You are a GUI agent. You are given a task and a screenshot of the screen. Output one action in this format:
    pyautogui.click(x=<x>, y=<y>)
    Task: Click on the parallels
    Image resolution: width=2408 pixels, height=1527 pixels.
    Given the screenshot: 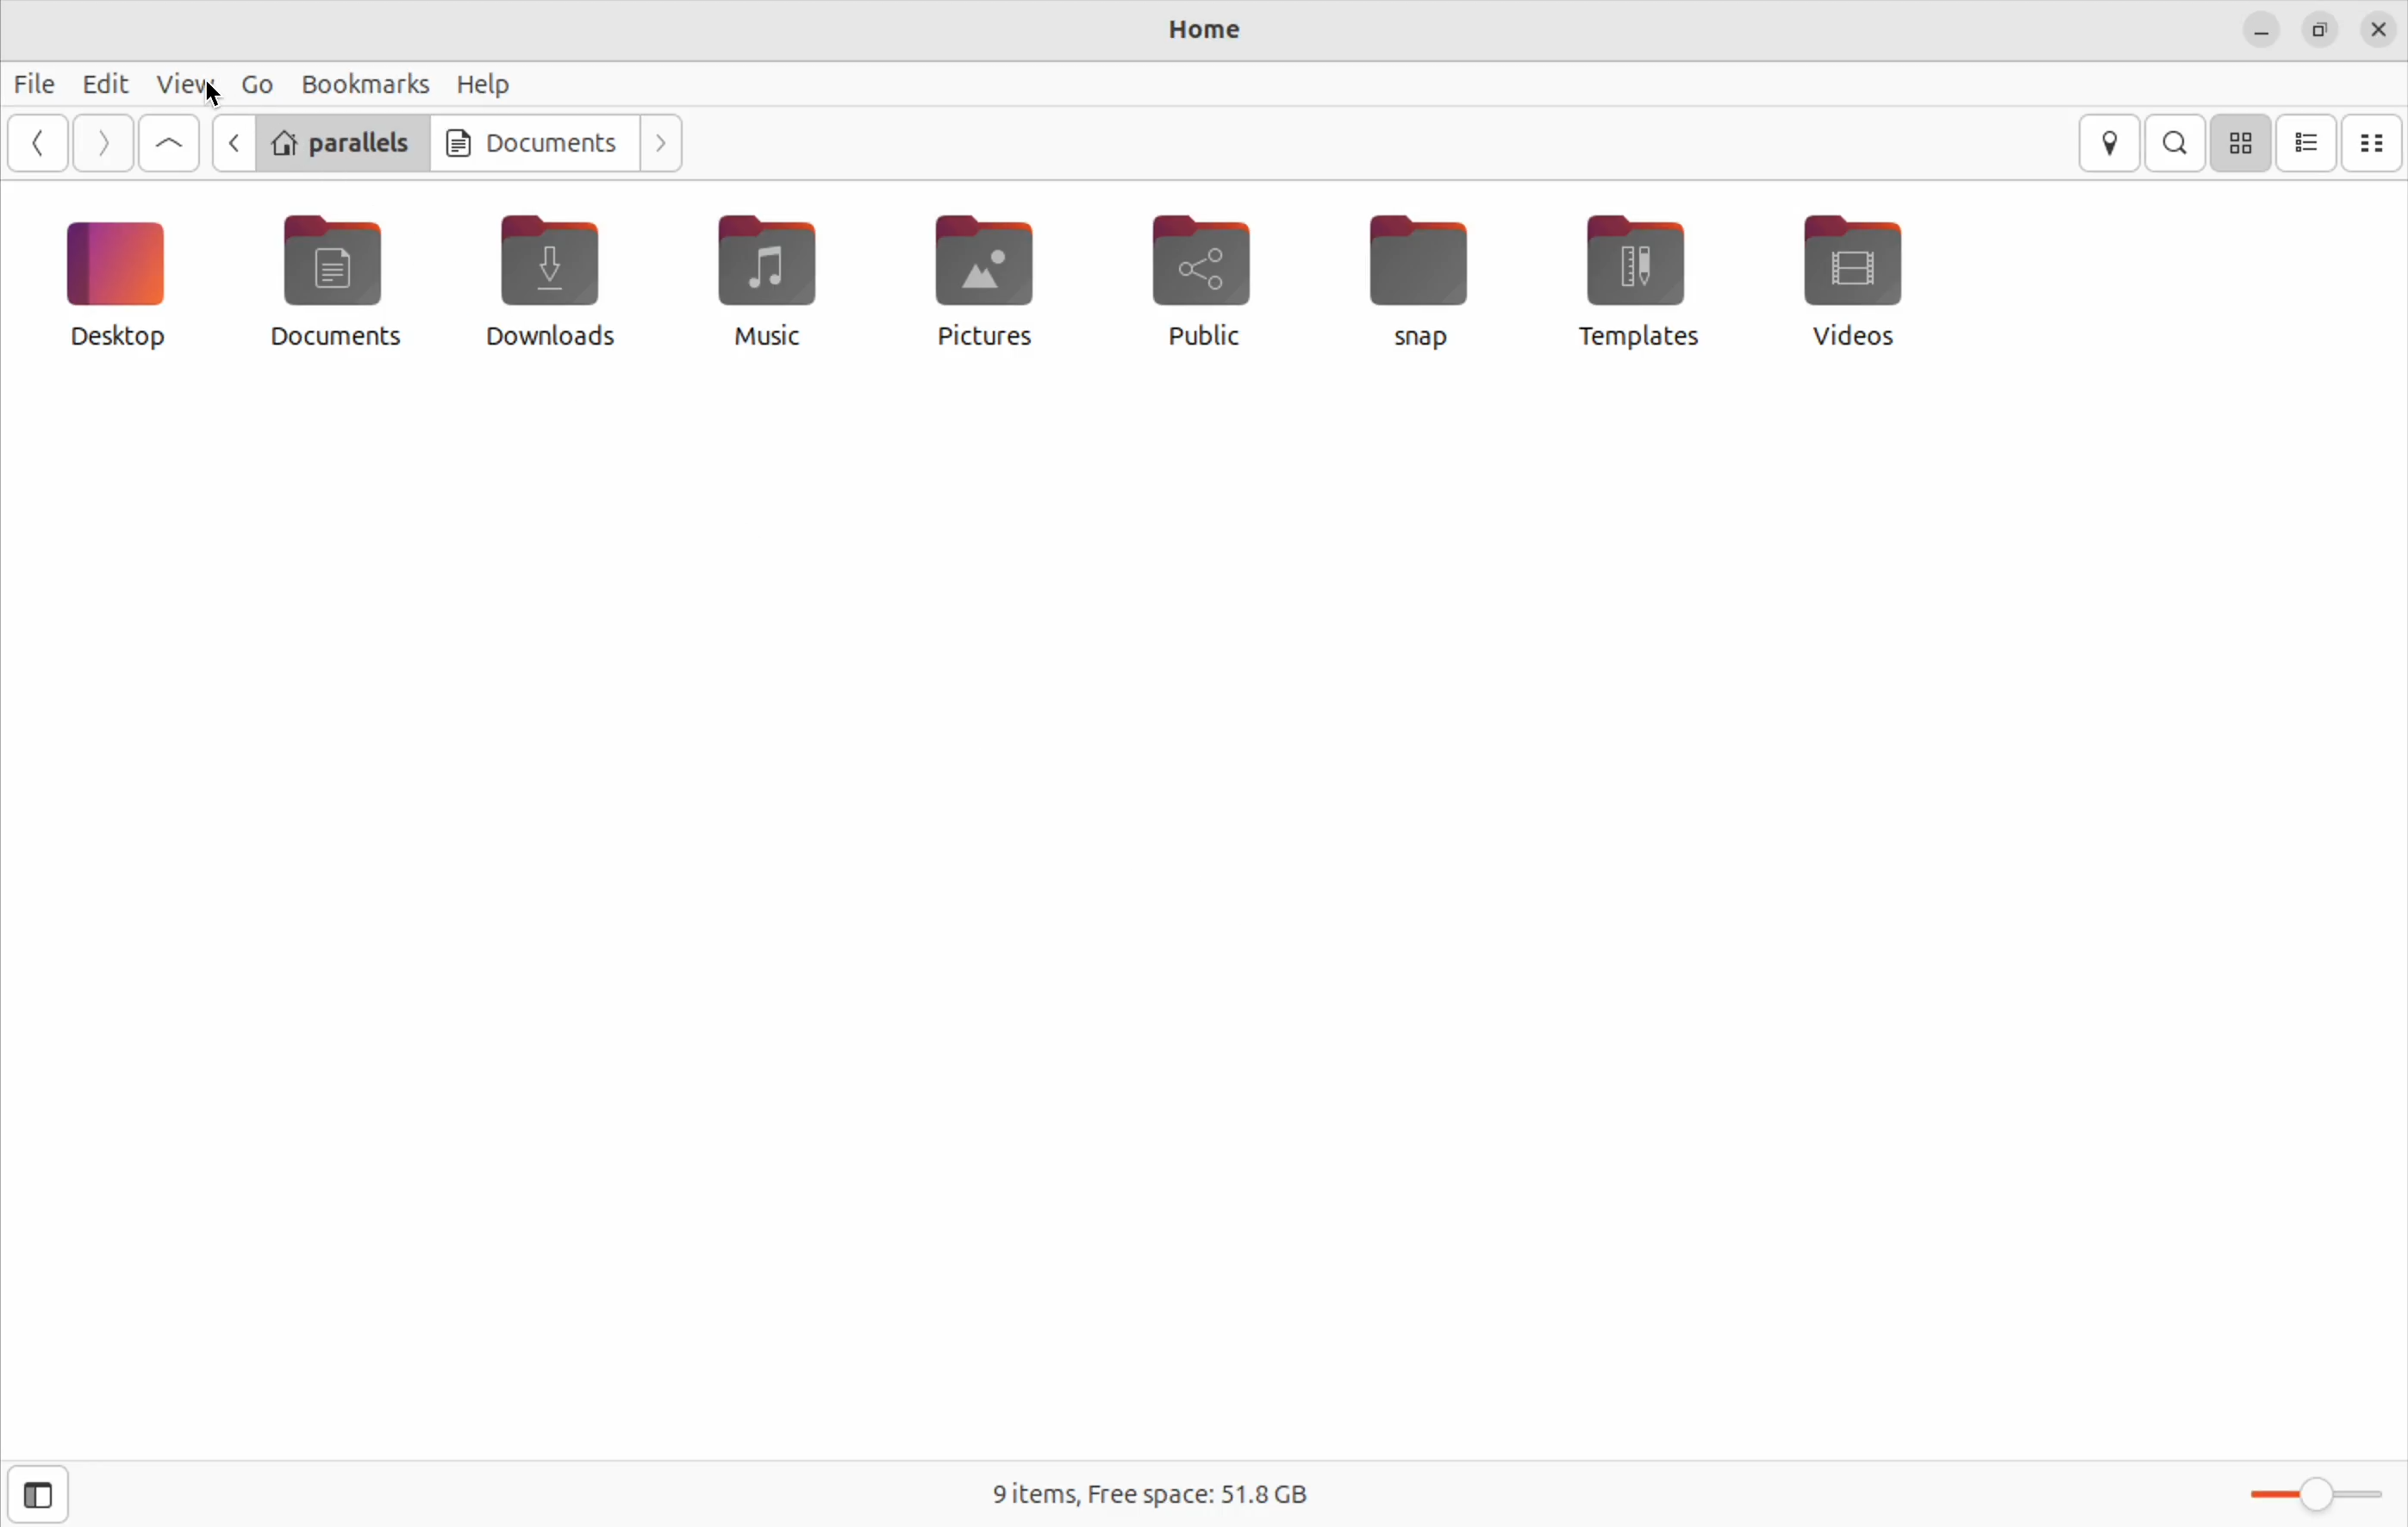 What is the action you would take?
    pyautogui.click(x=342, y=139)
    